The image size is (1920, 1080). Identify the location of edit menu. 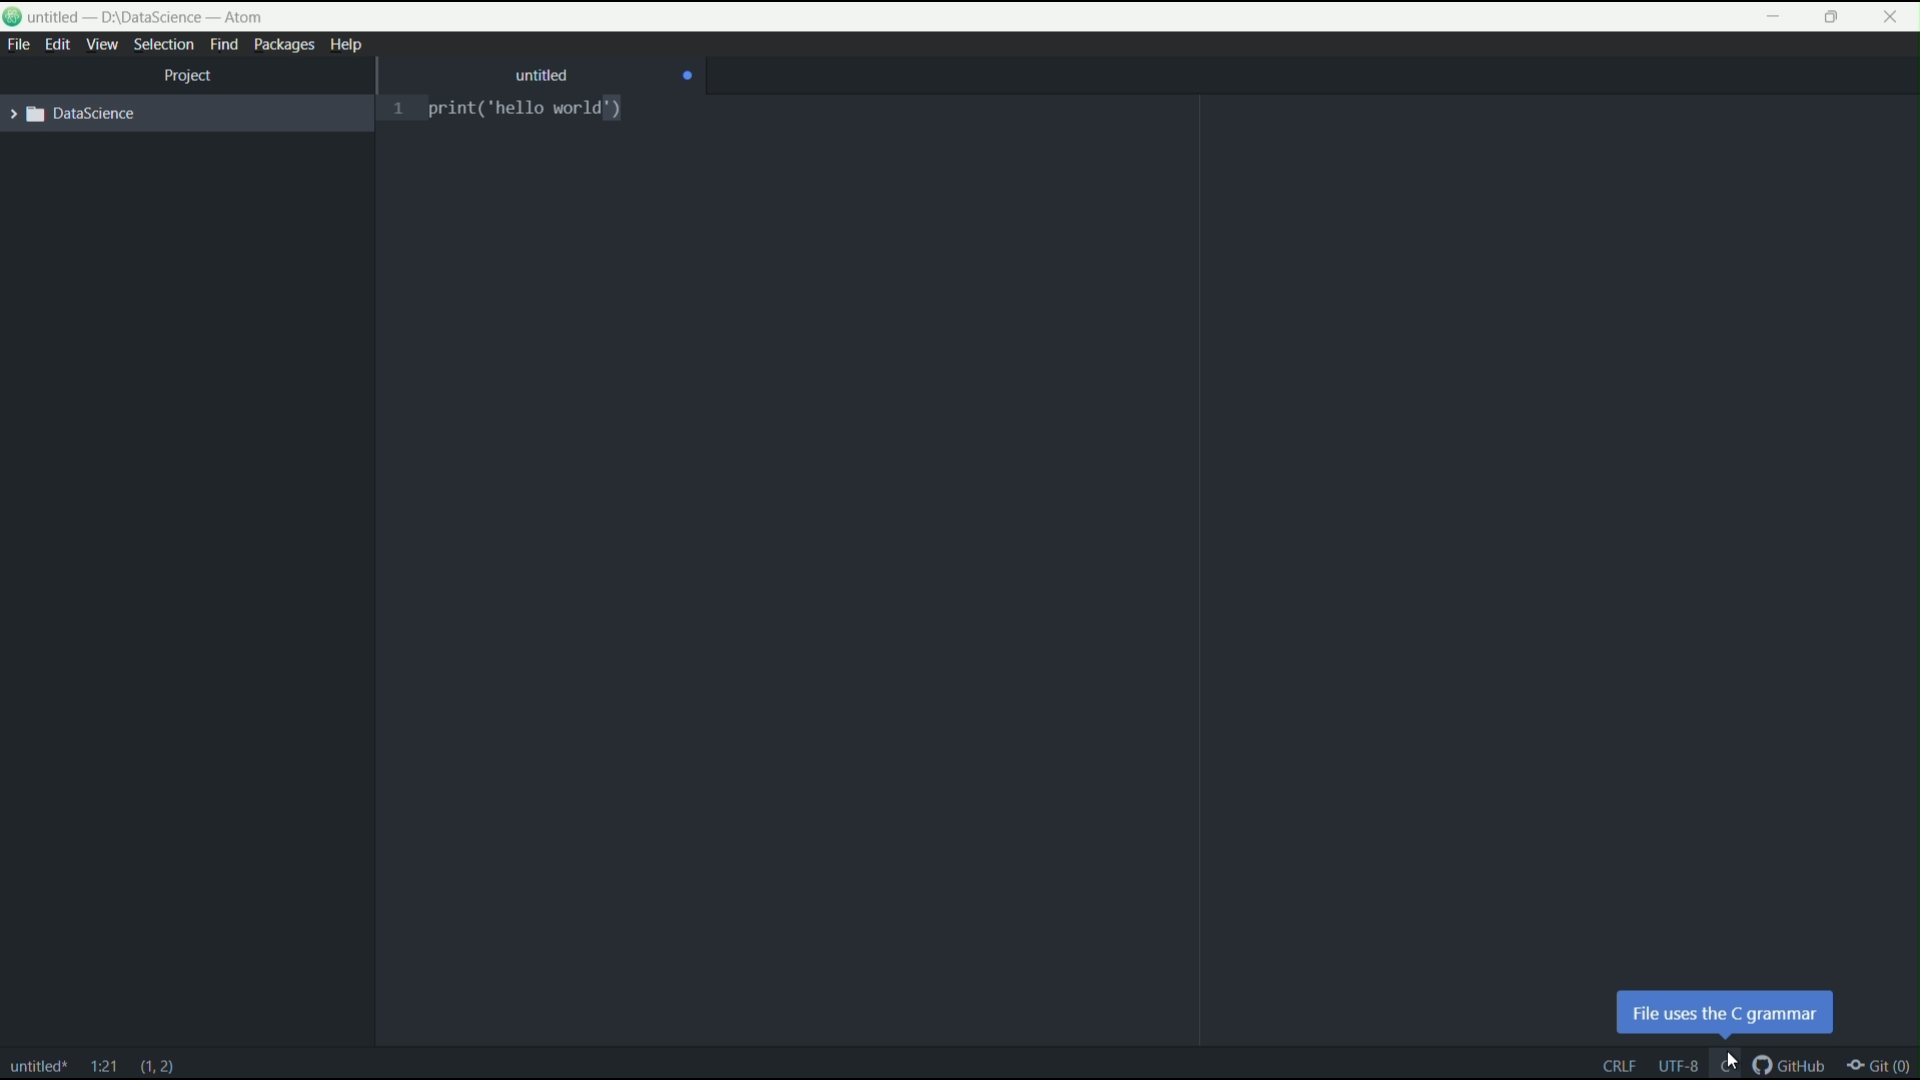
(58, 45).